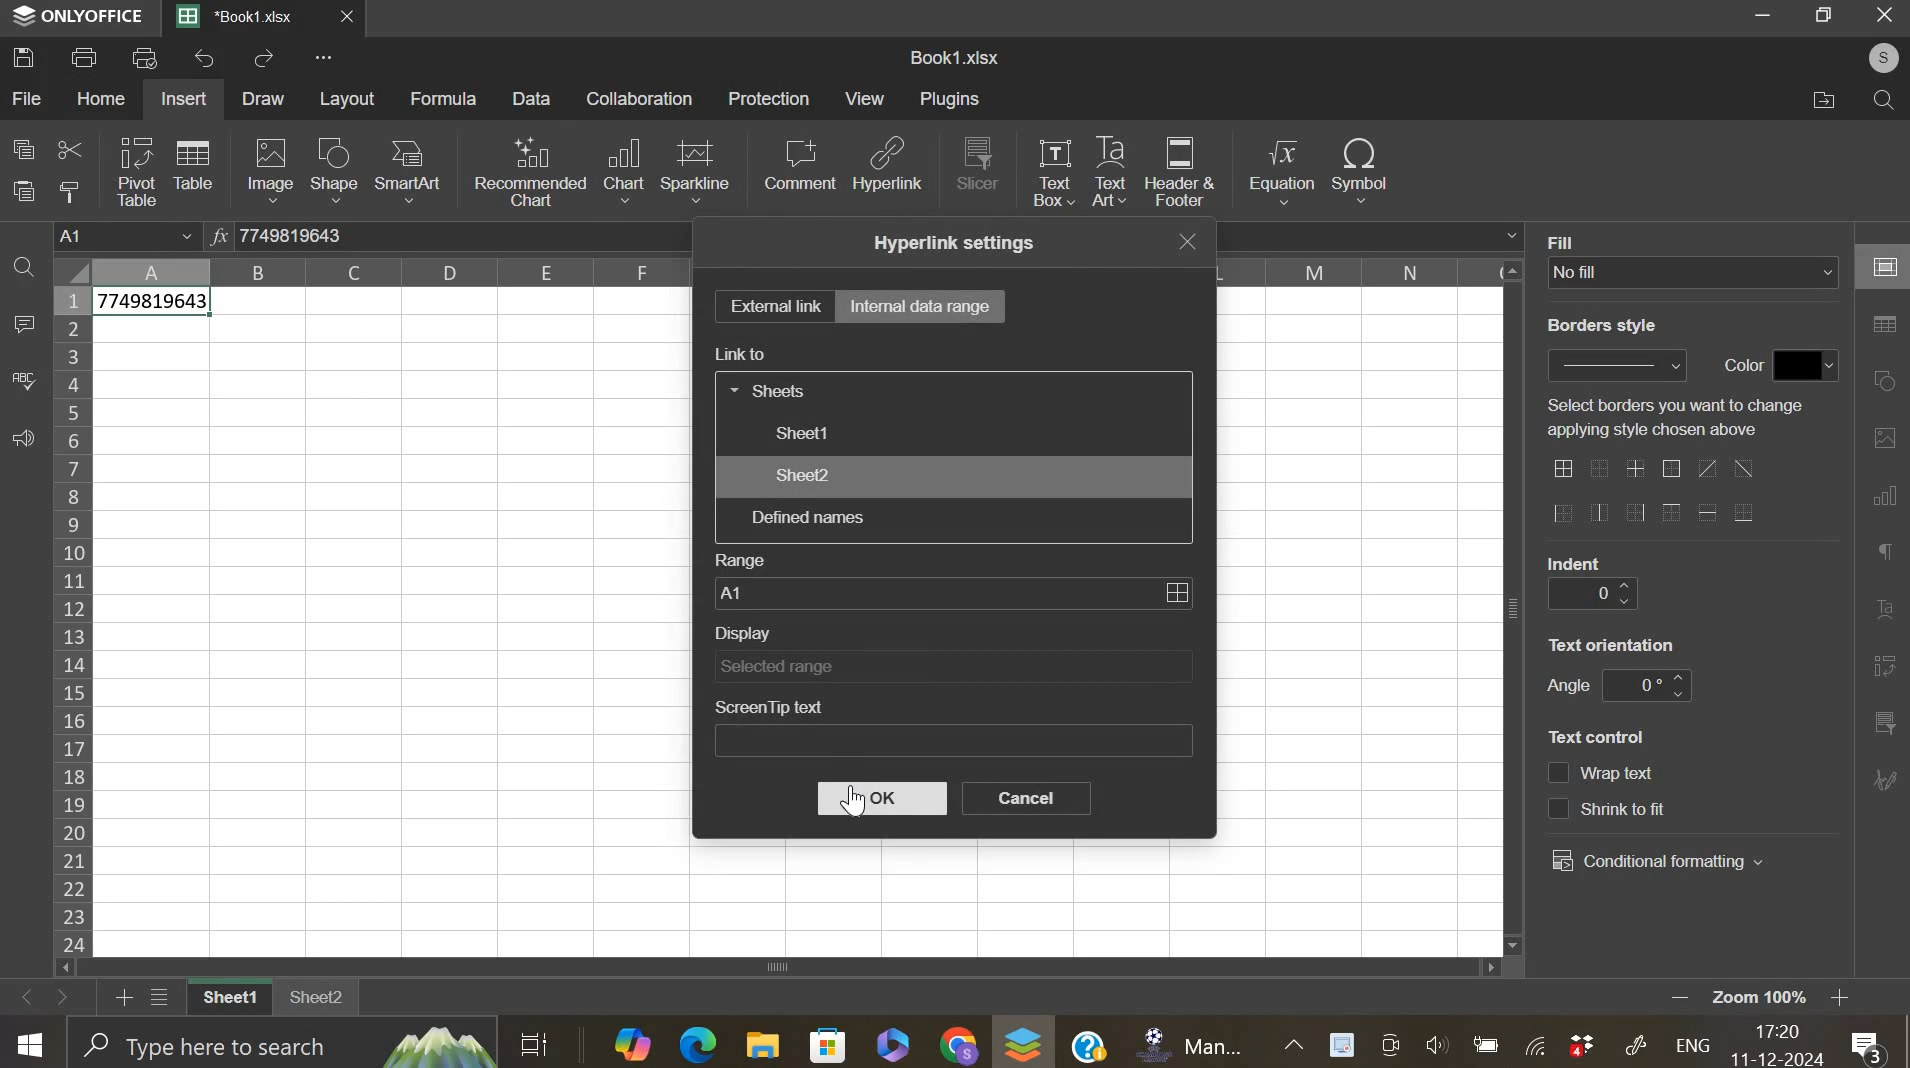 Image resolution: width=1910 pixels, height=1068 pixels. Describe the element at coordinates (192, 163) in the screenshot. I see `table` at that location.